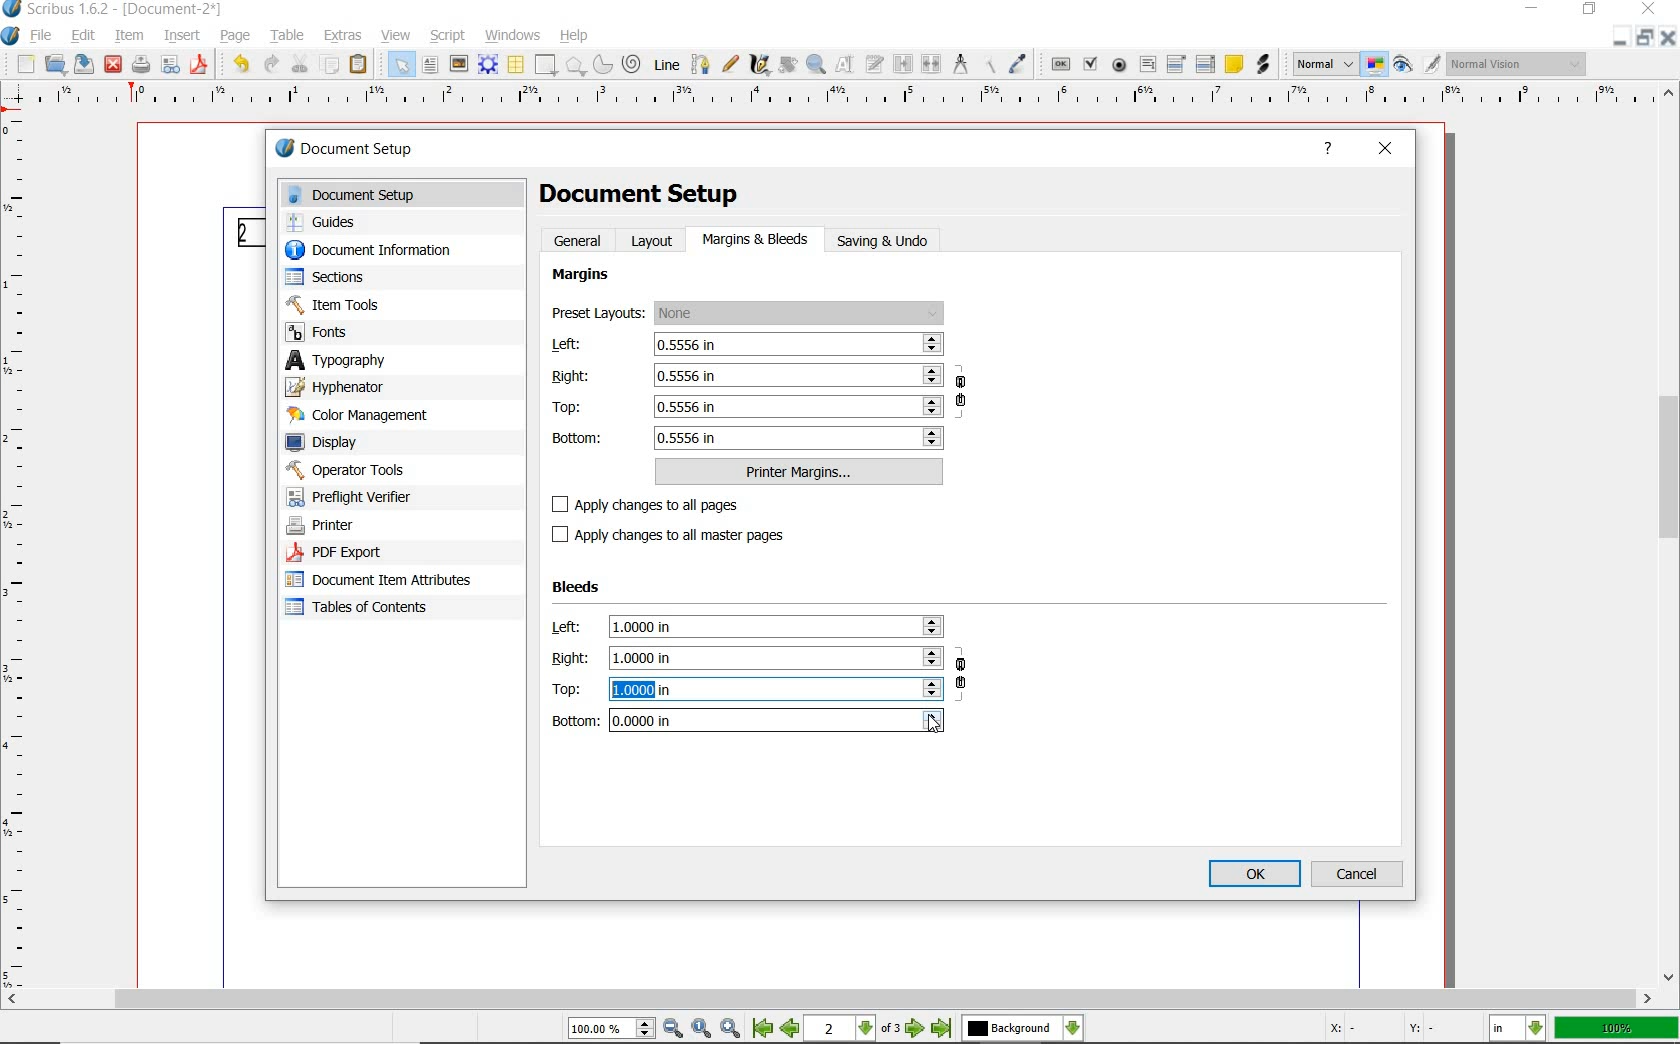  Describe the element at coordinates (875, 64) in the screenshot. I see `edit text with story editor` at that location.